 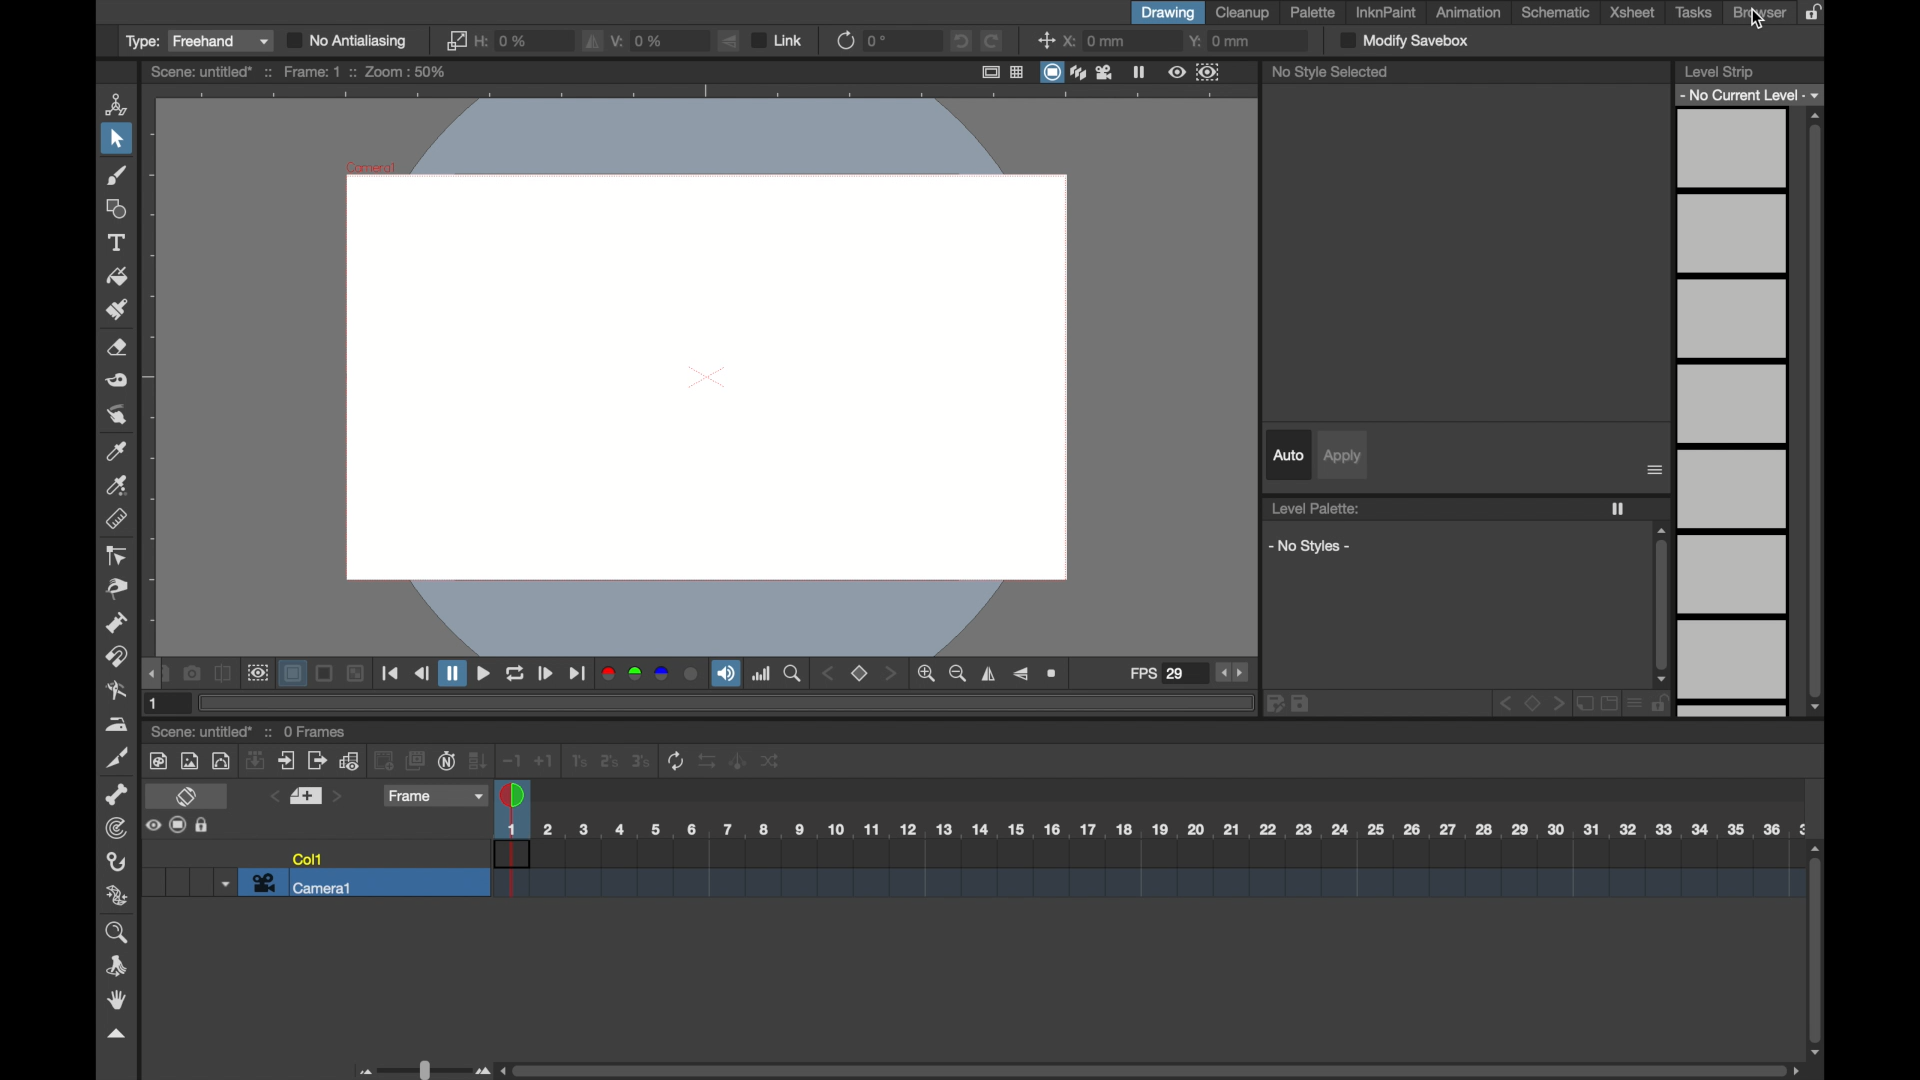 I want to click on rgb picker tool, so click(x=120, y=485).